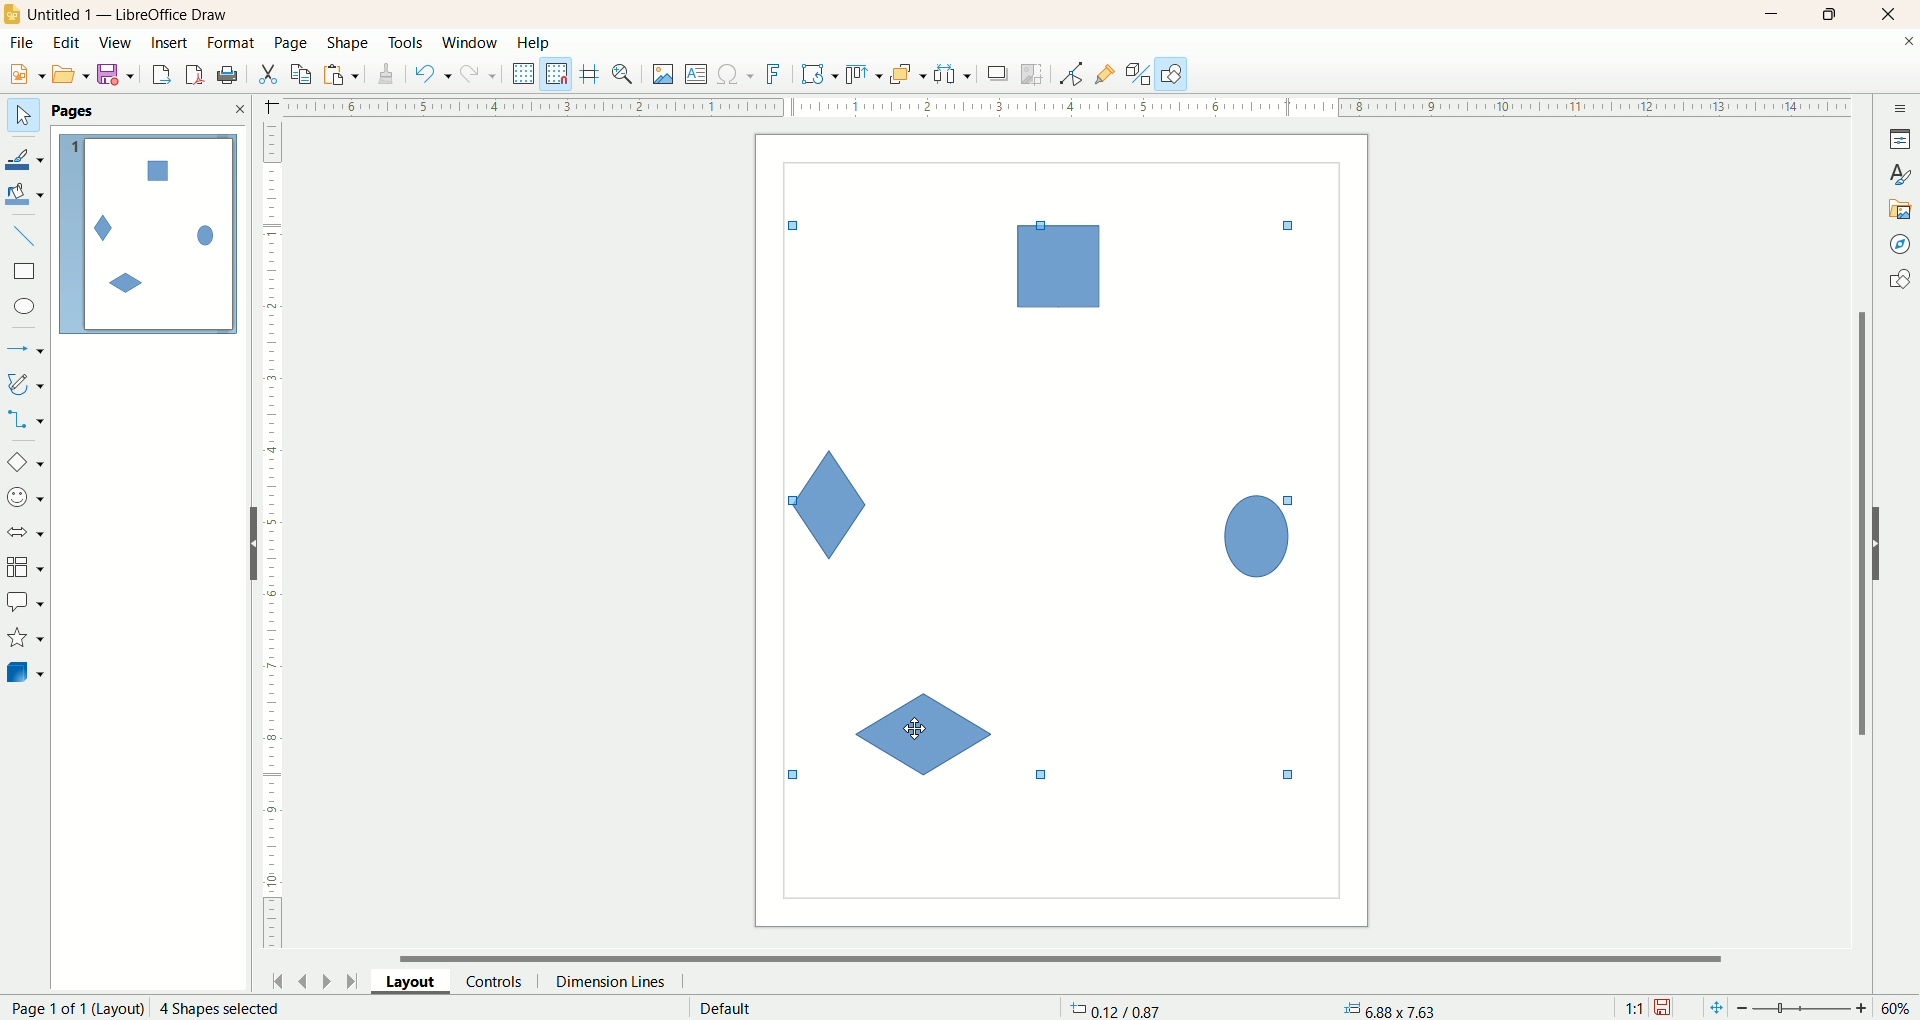 The width and height of the screenshot is (1920, 1020). Describe the element at coordinates (355, 979) in the screenshot. I see `last page` at that location.